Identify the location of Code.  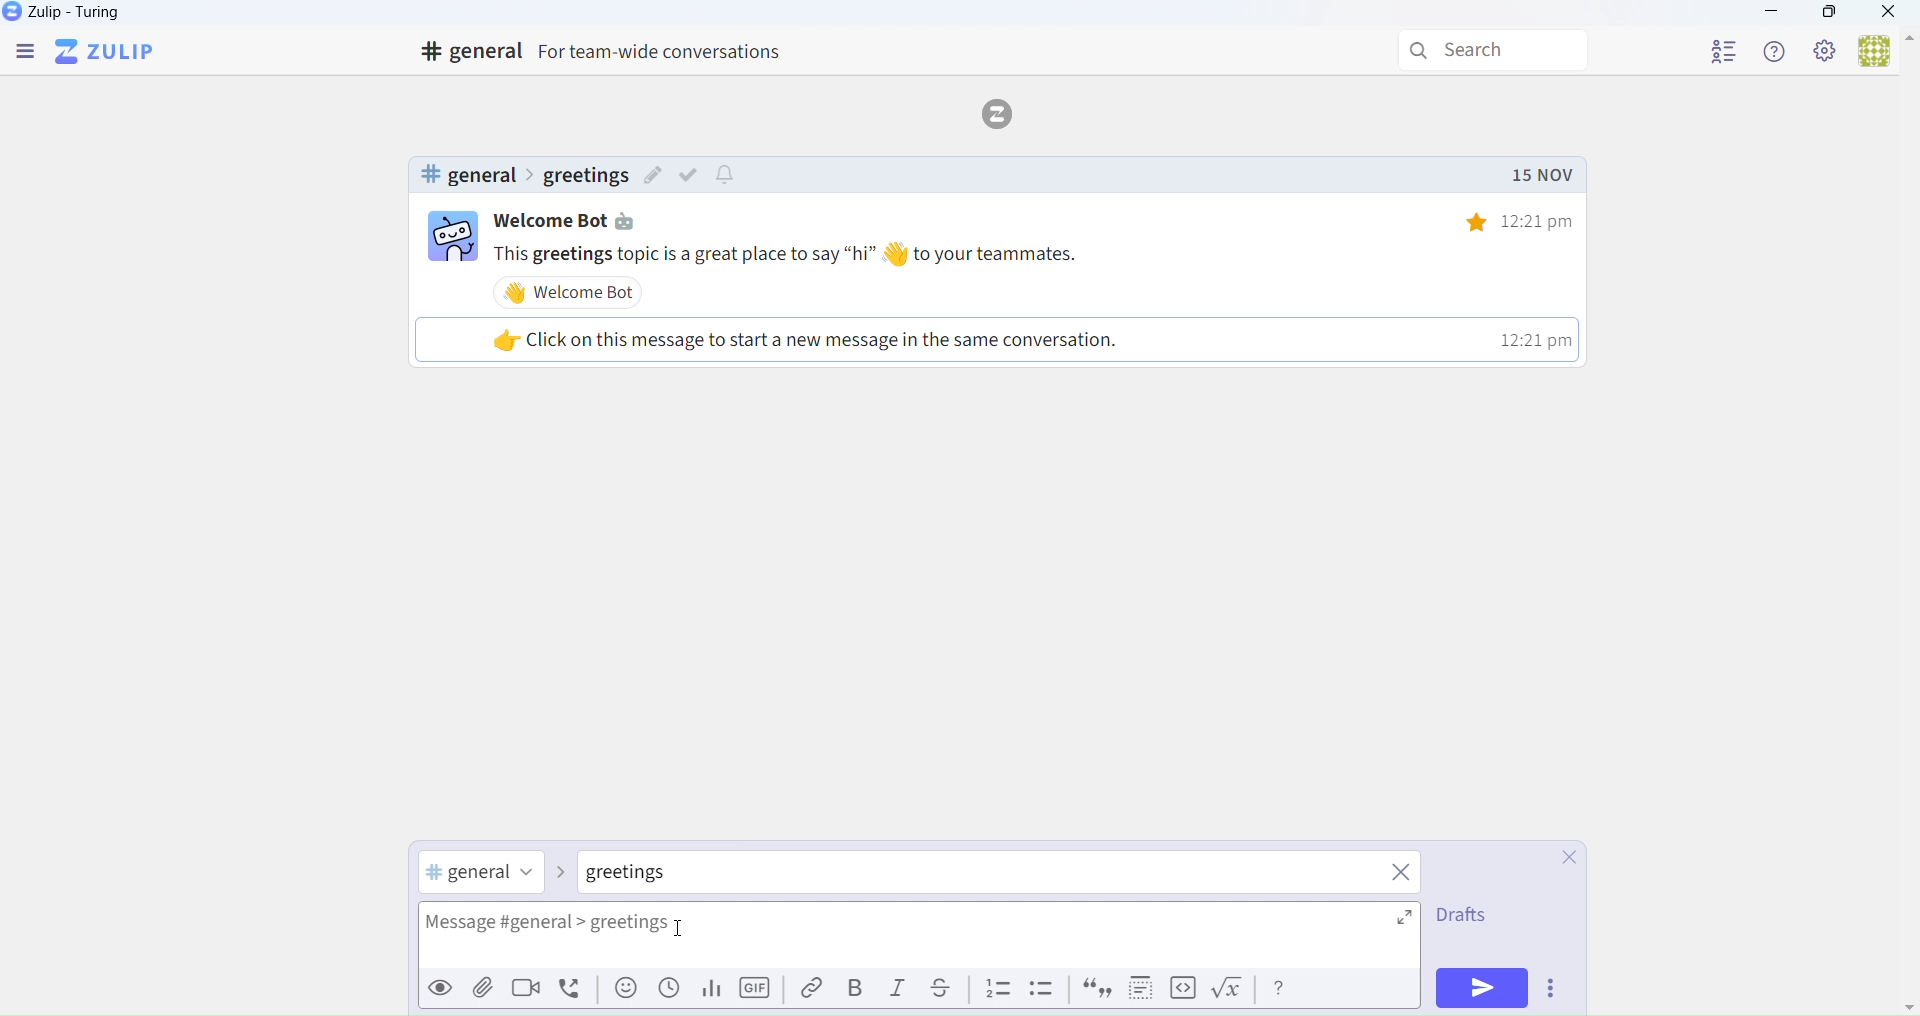
(1181, 989).